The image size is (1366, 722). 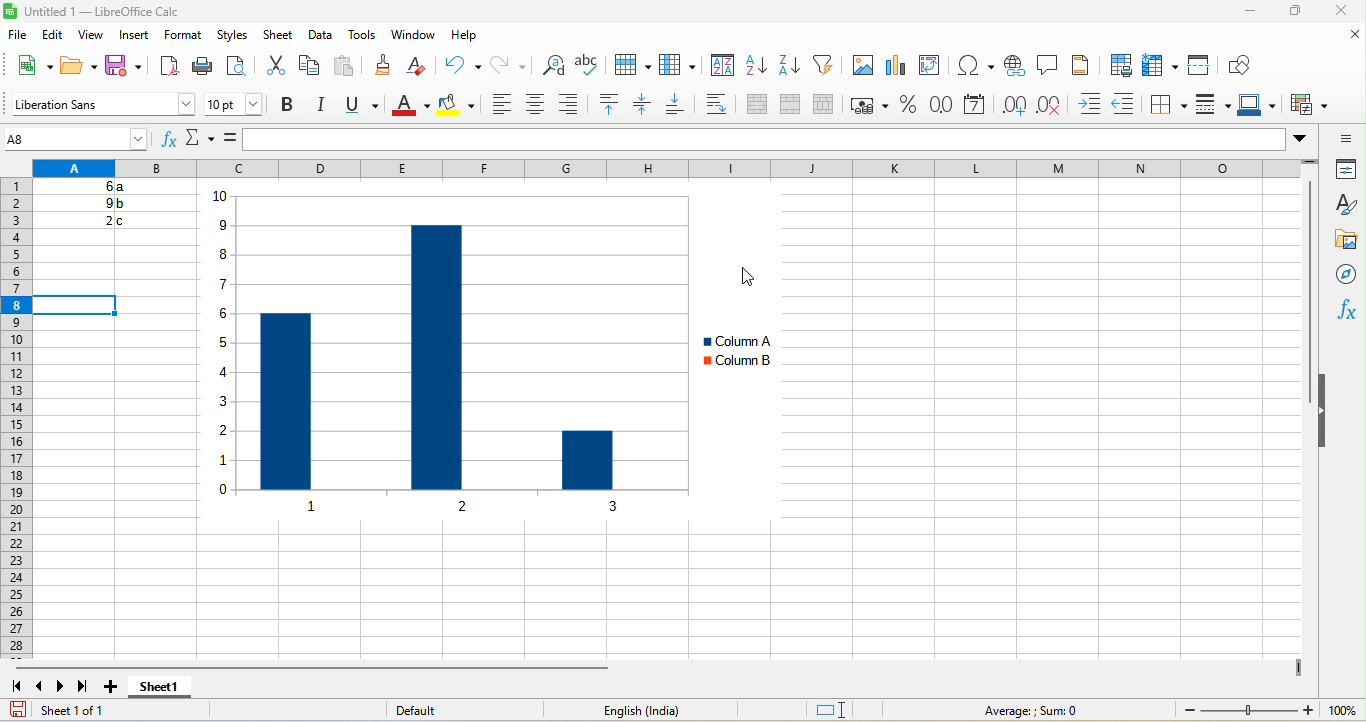 What do you see at coordinates (1127, 103) in the screenshot?
I see `decrease indent` at bounding box center [1127, 103].